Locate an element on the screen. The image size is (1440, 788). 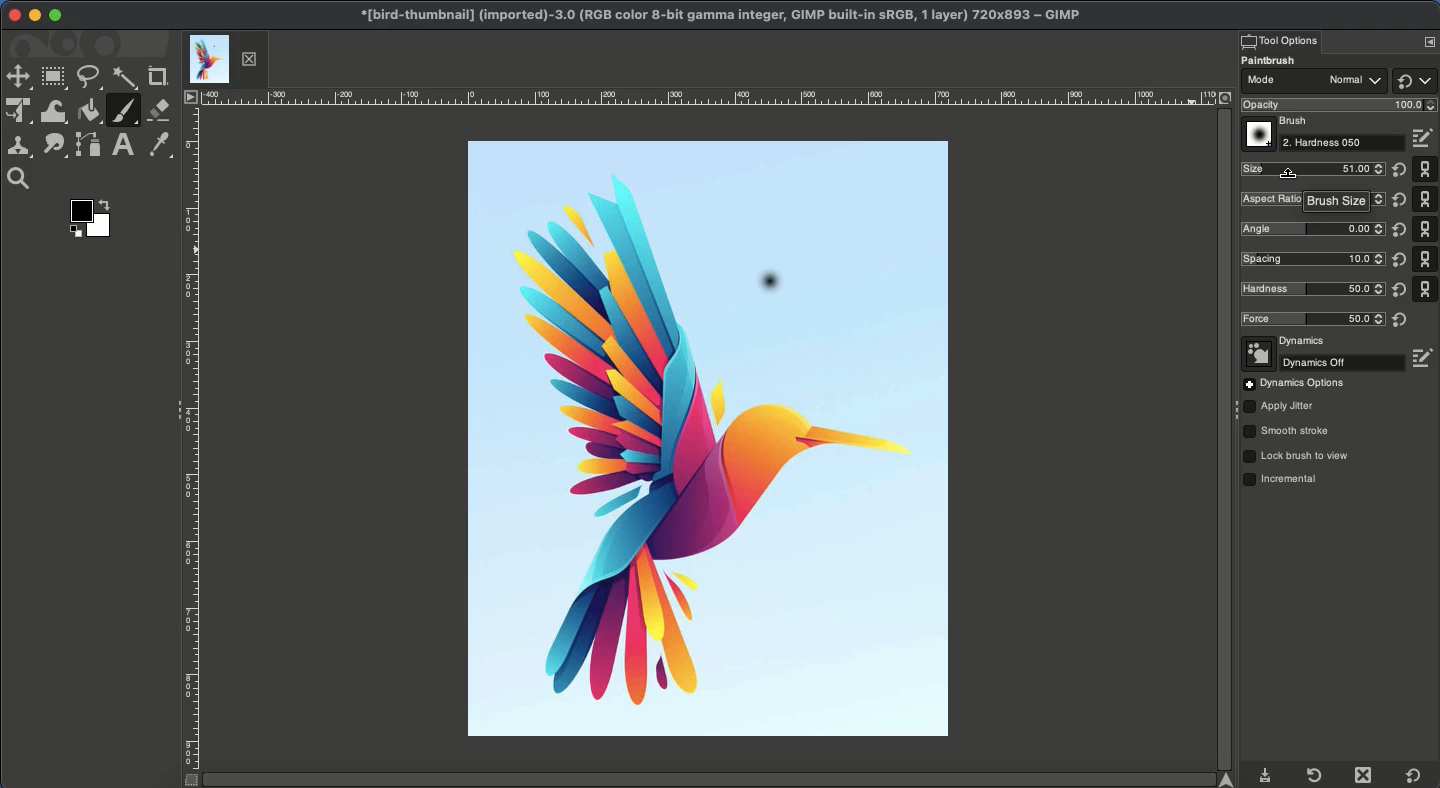
Text is located at coordinates (122, 145).